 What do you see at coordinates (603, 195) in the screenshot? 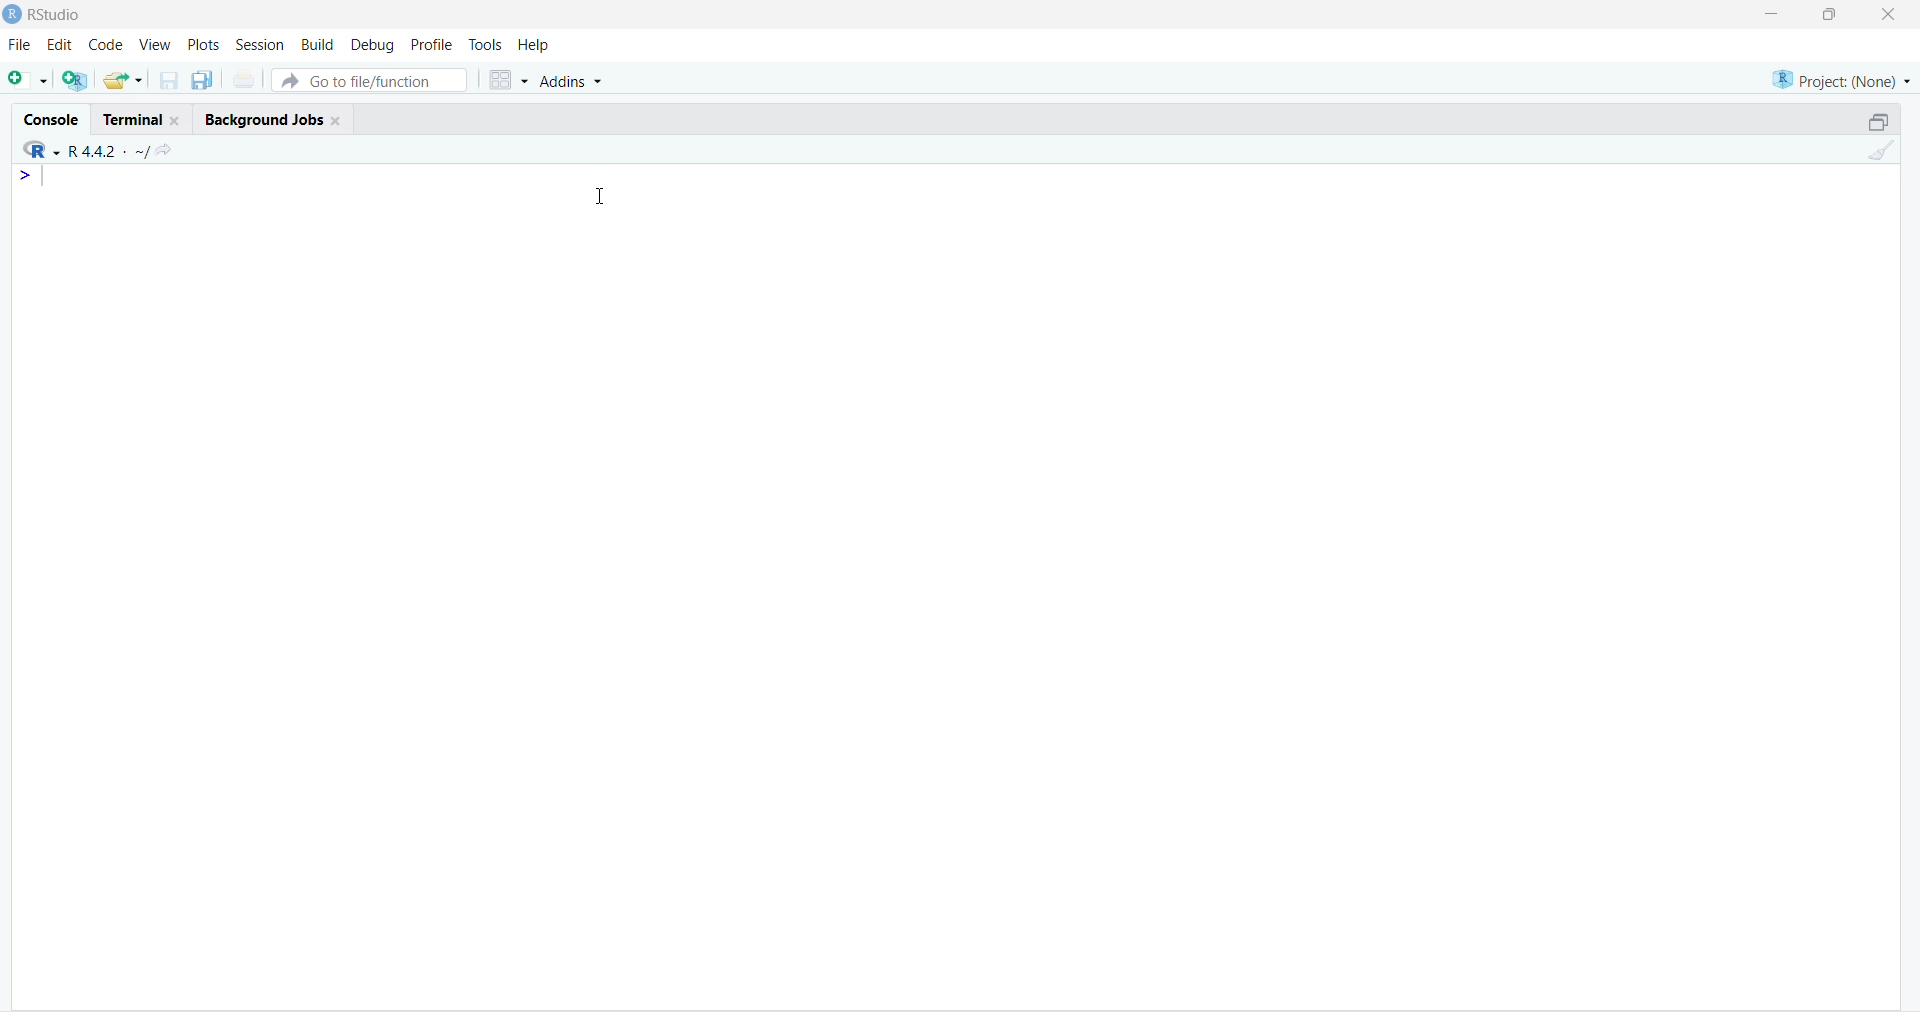
I see `cursor` at bounding box center [603, 195].